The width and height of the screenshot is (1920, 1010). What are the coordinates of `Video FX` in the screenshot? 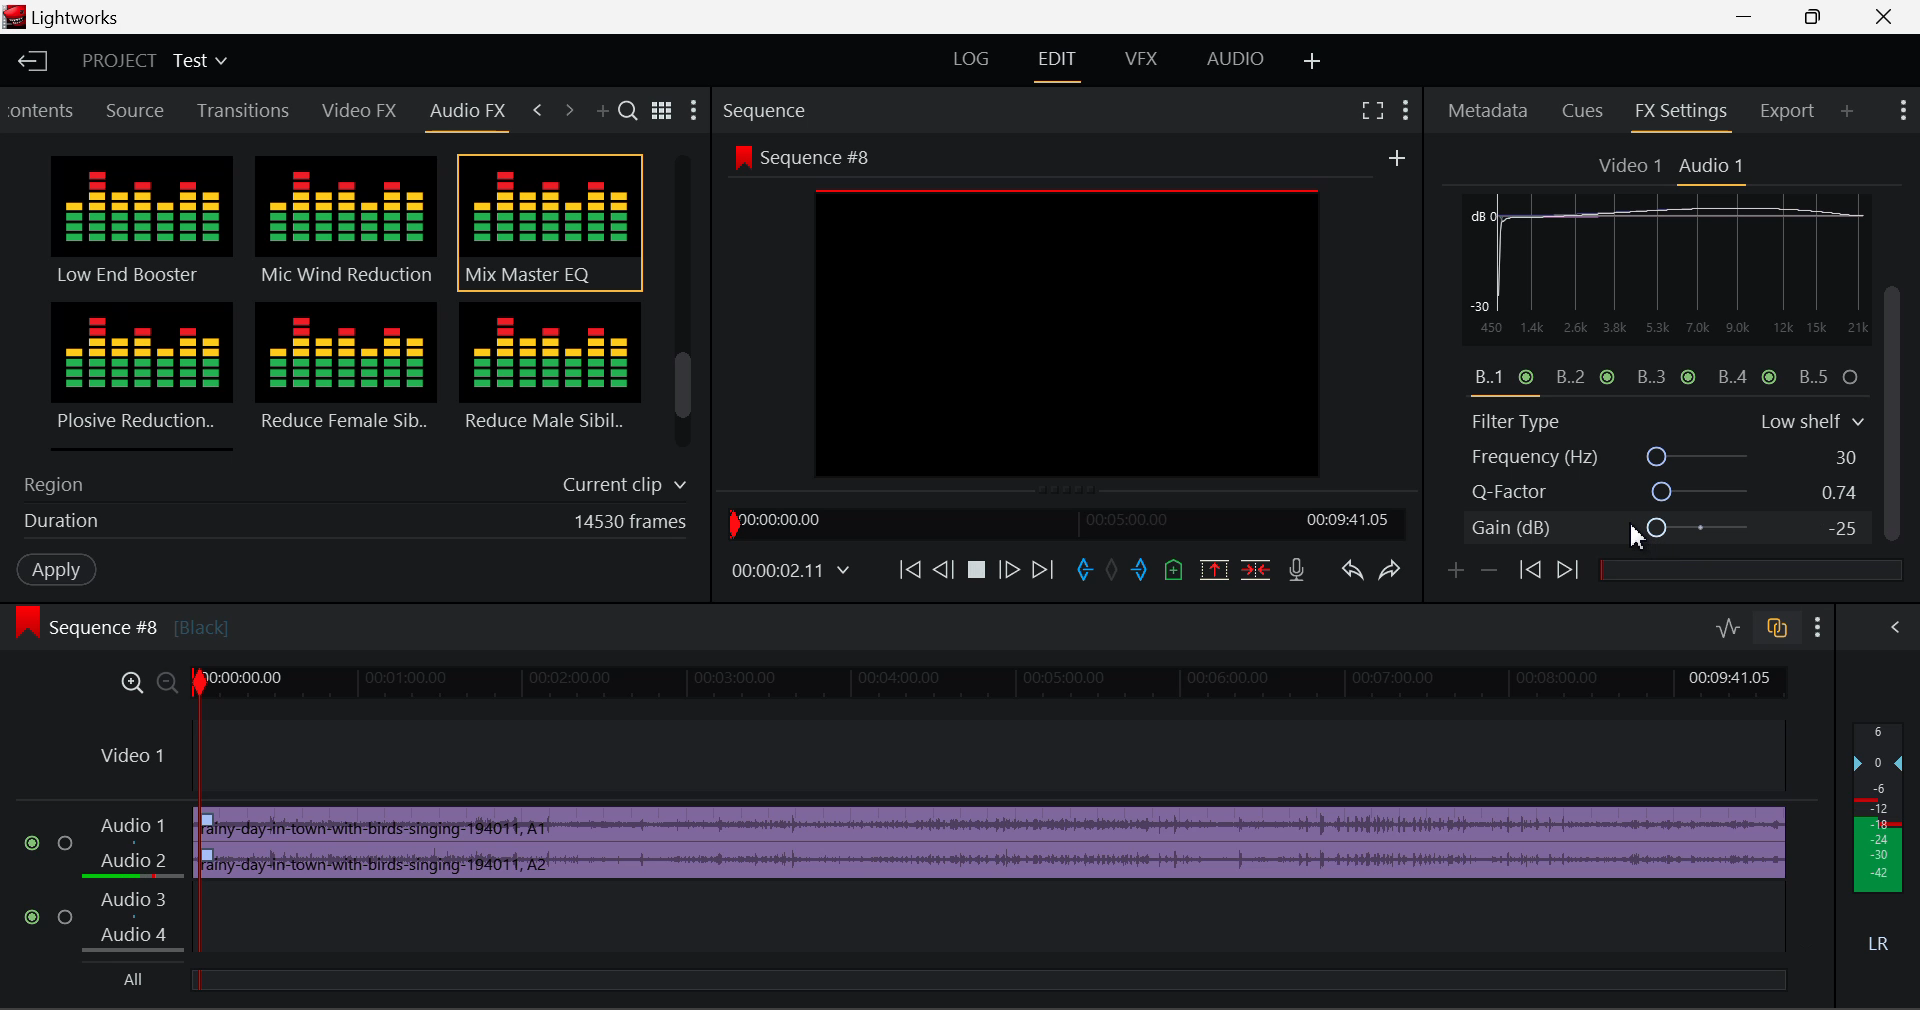 It's located at (354, 112).